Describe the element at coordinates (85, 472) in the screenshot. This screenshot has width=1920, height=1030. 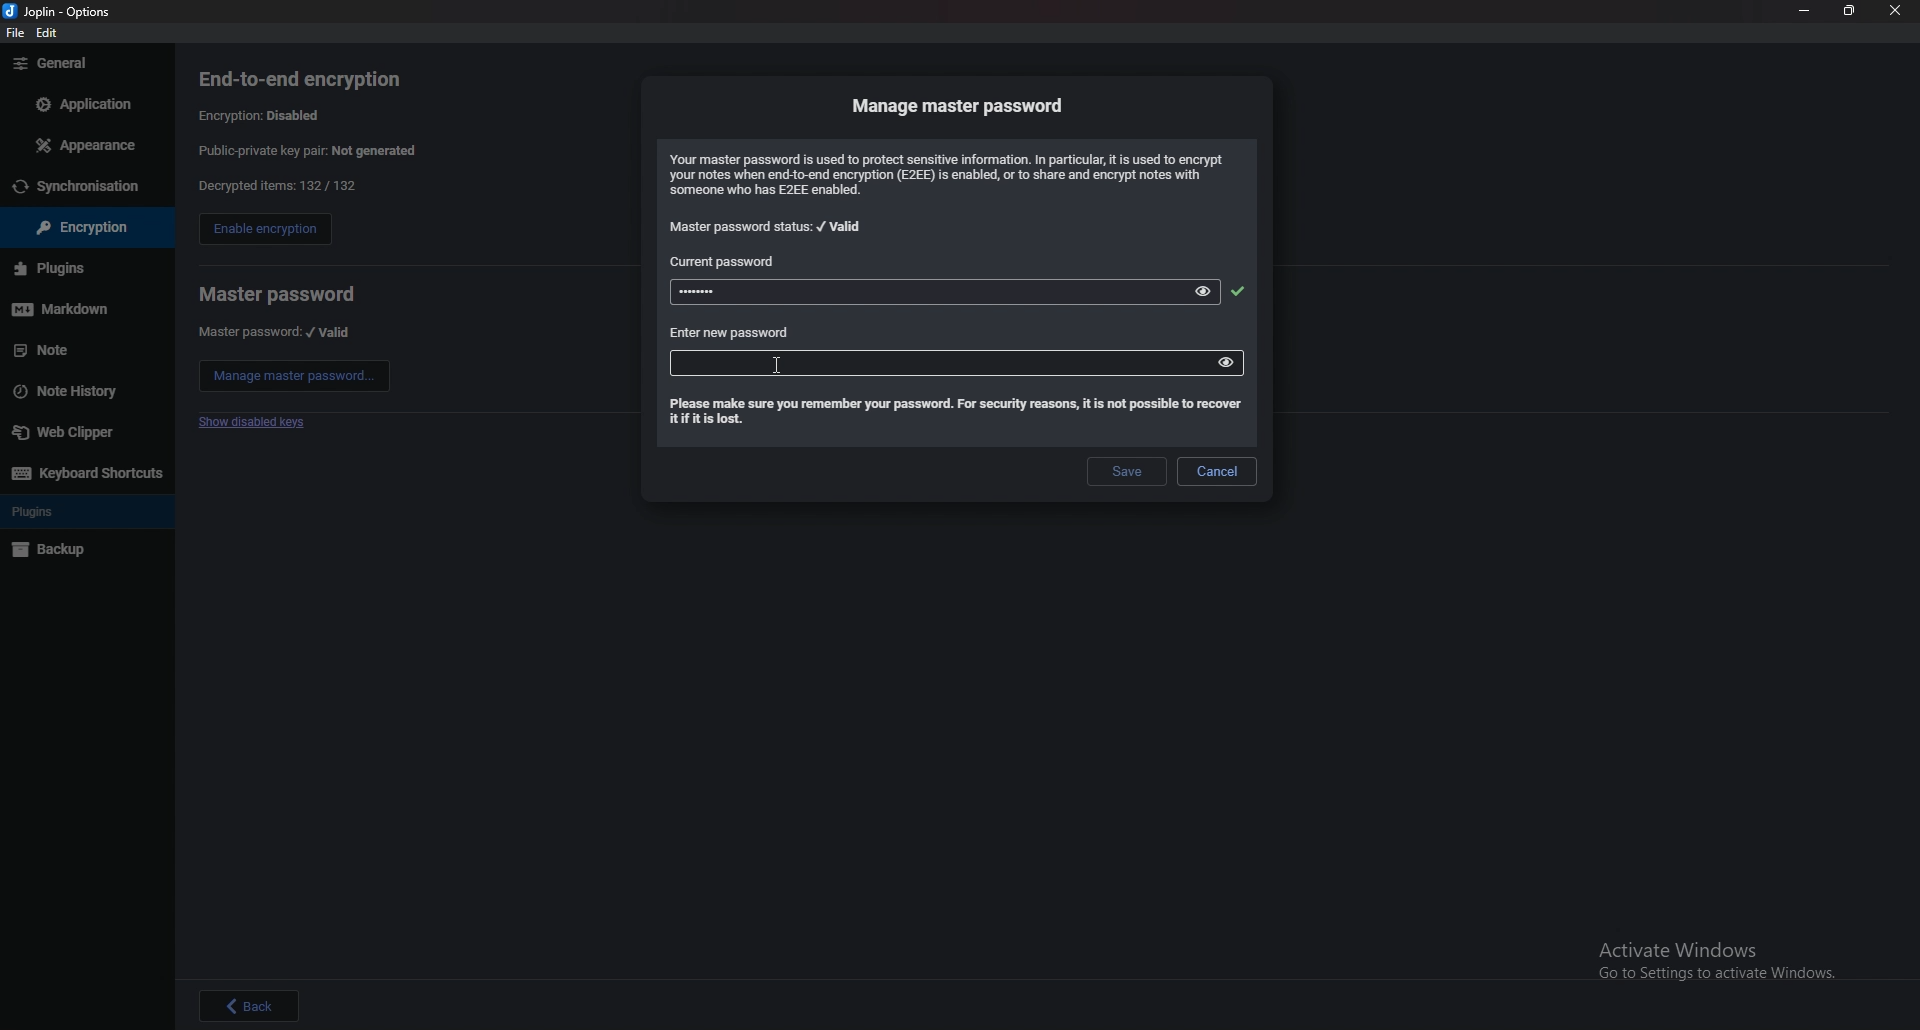
I see `keyboard shortcuts` at that location.